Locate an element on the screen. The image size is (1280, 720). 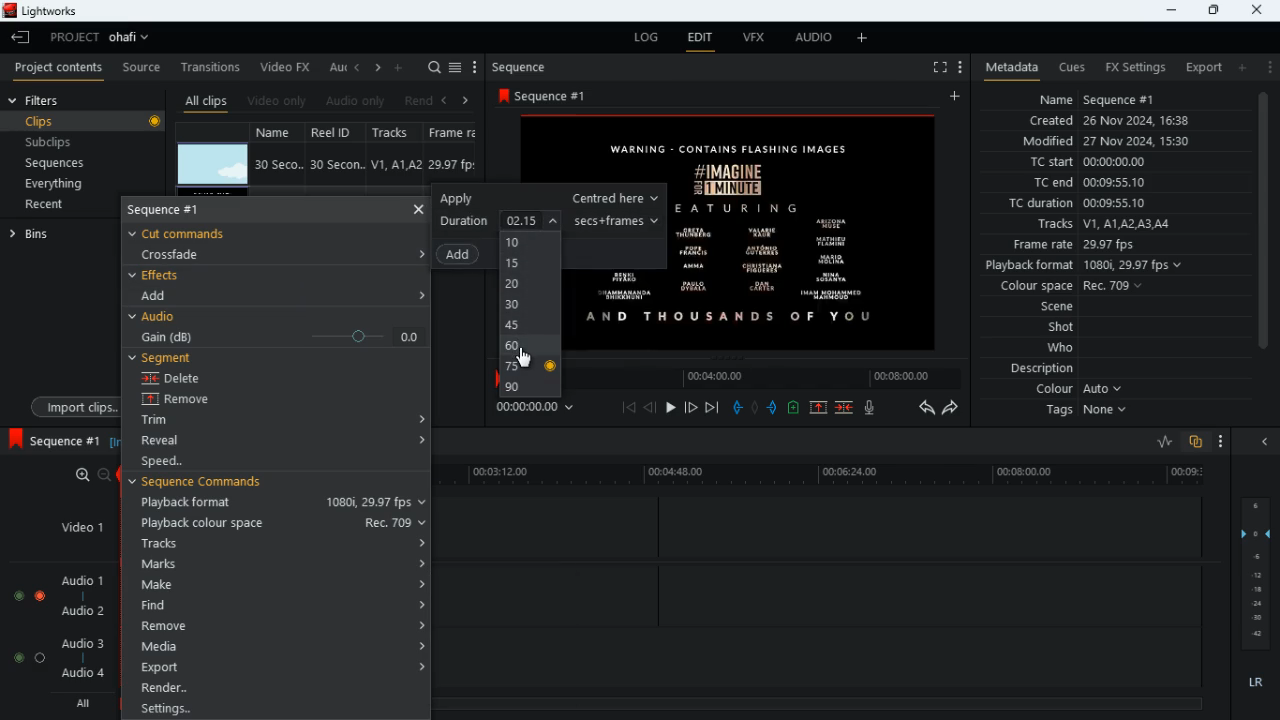
30 seco.. is located at coordinates (279, 163).